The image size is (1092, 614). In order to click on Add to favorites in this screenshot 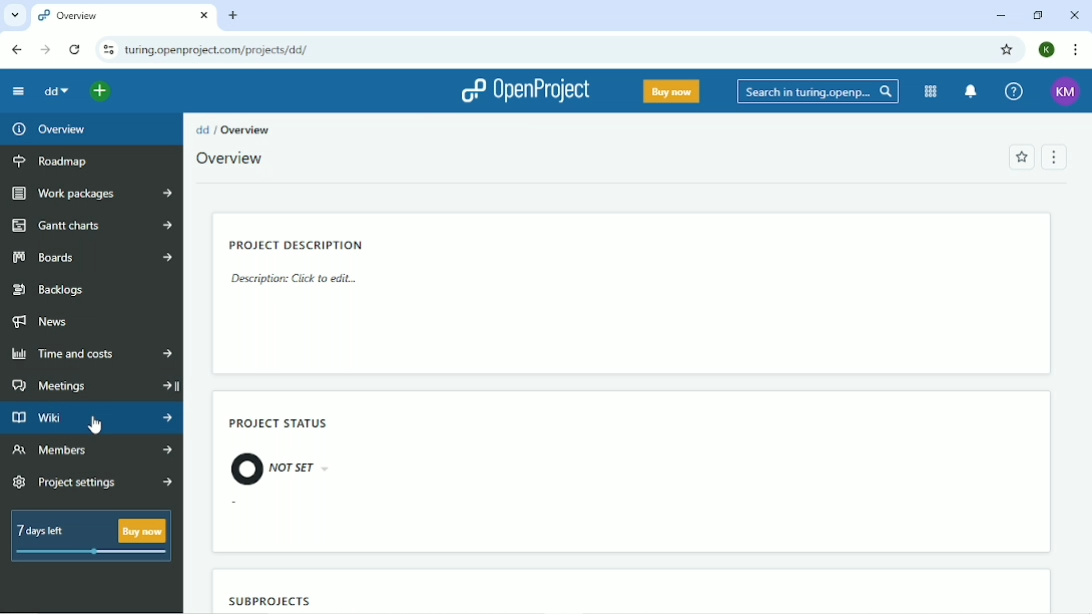, I will do `click(1020, 156)`.